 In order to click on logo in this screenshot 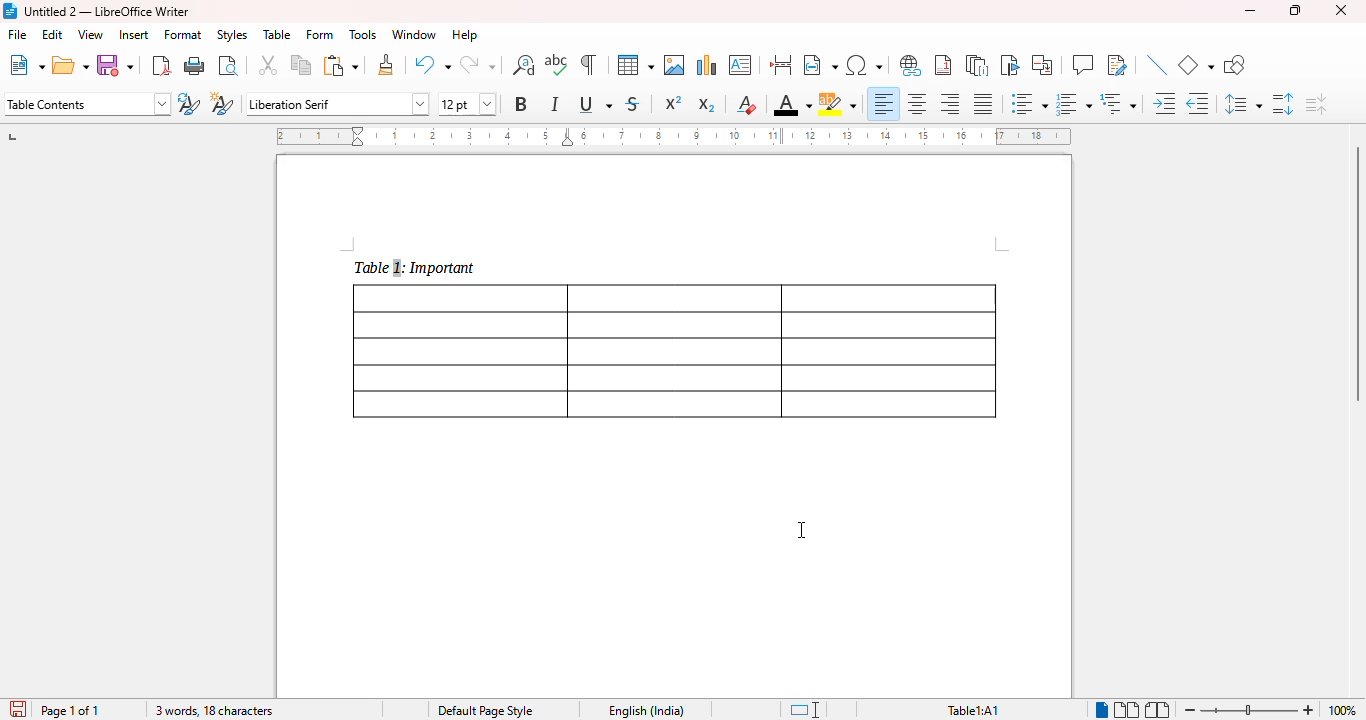, I will do `click(10, 11)`.